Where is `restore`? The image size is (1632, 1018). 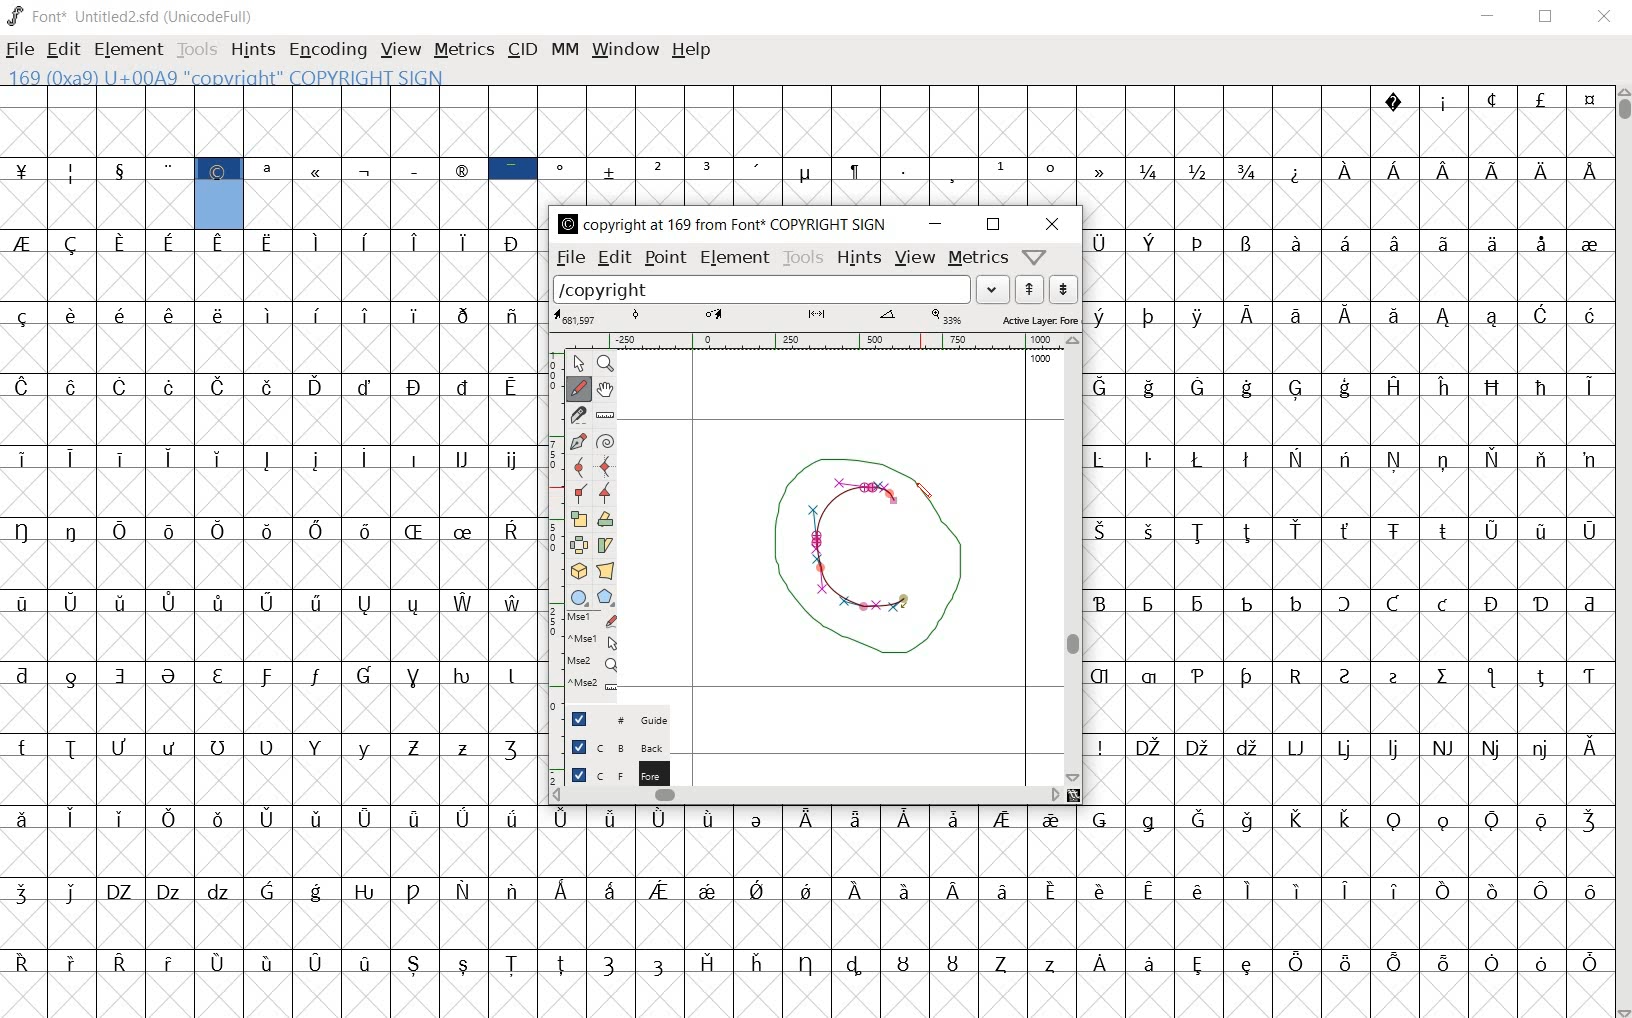 restore is located at coordinates (1548, 17).